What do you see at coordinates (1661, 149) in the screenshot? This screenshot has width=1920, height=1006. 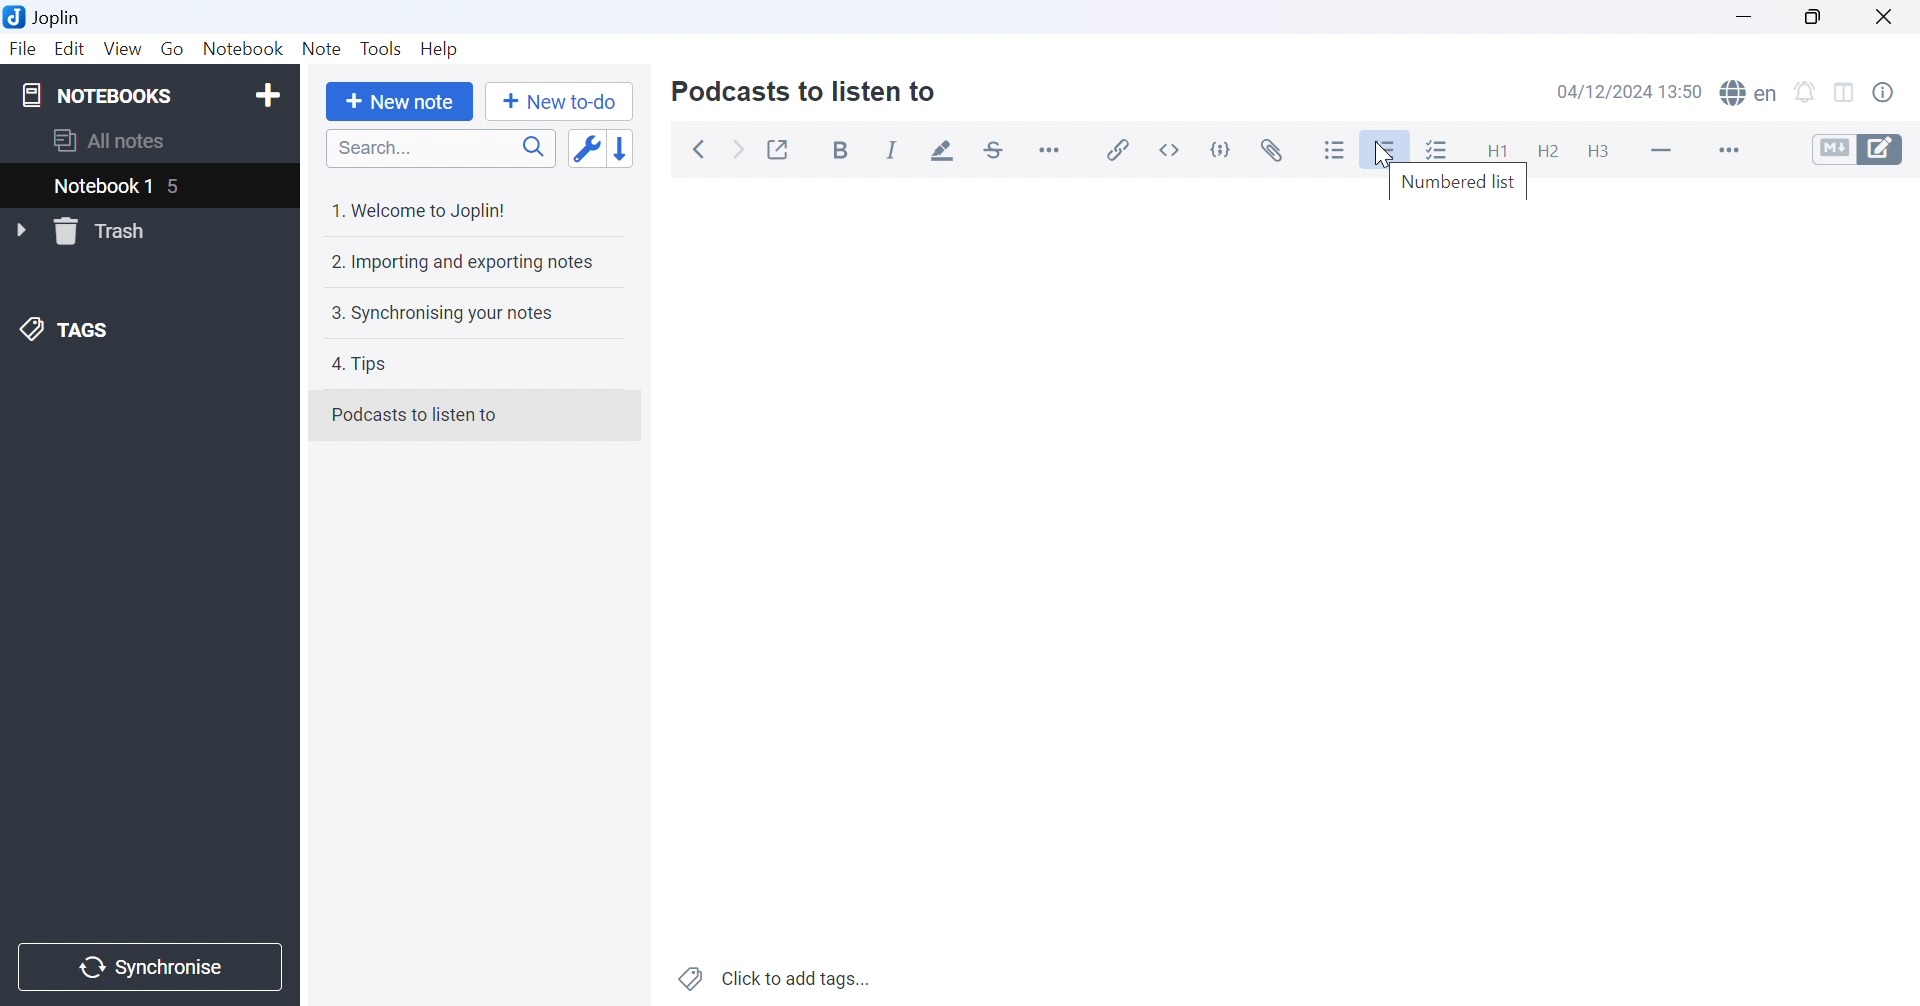 I see `Horizontal lines` at bounding box center [1661, 149].